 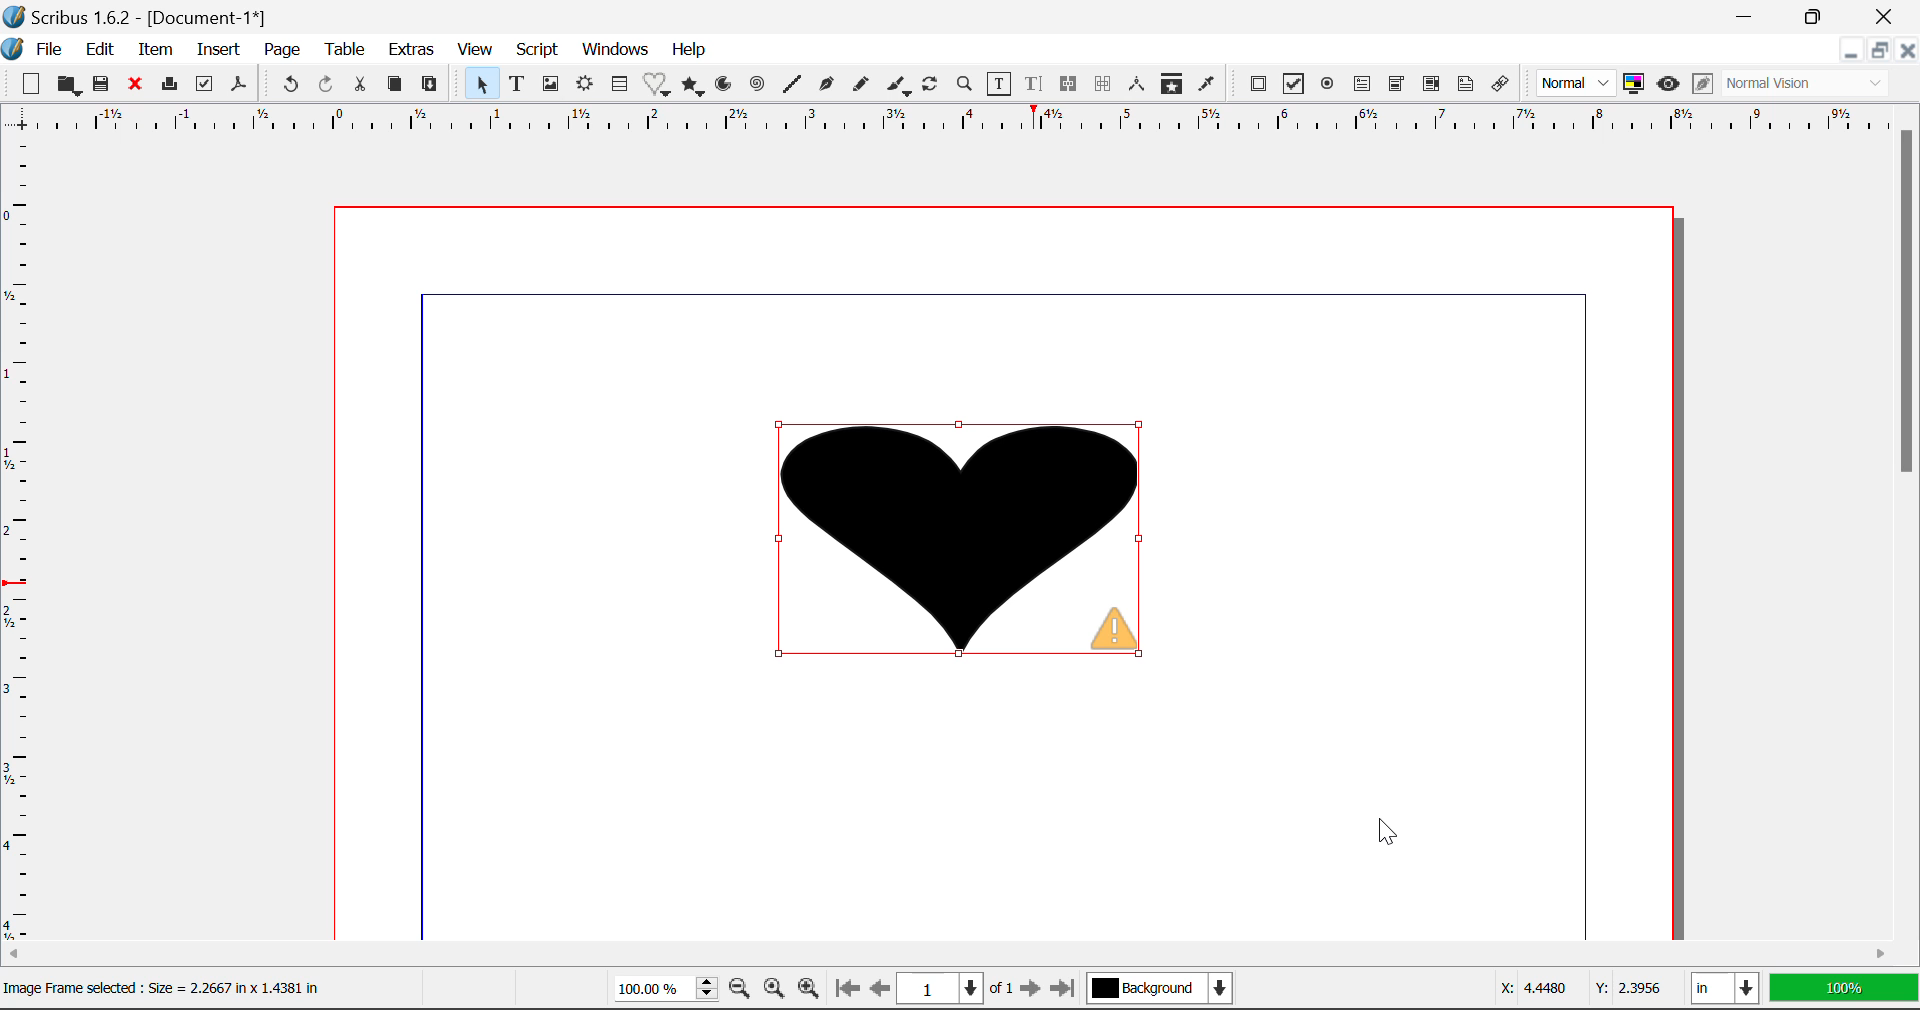 What do you see at coordinates (847, 989) in the screenshot?
I see `First Page` at bounding box center [847, 989].